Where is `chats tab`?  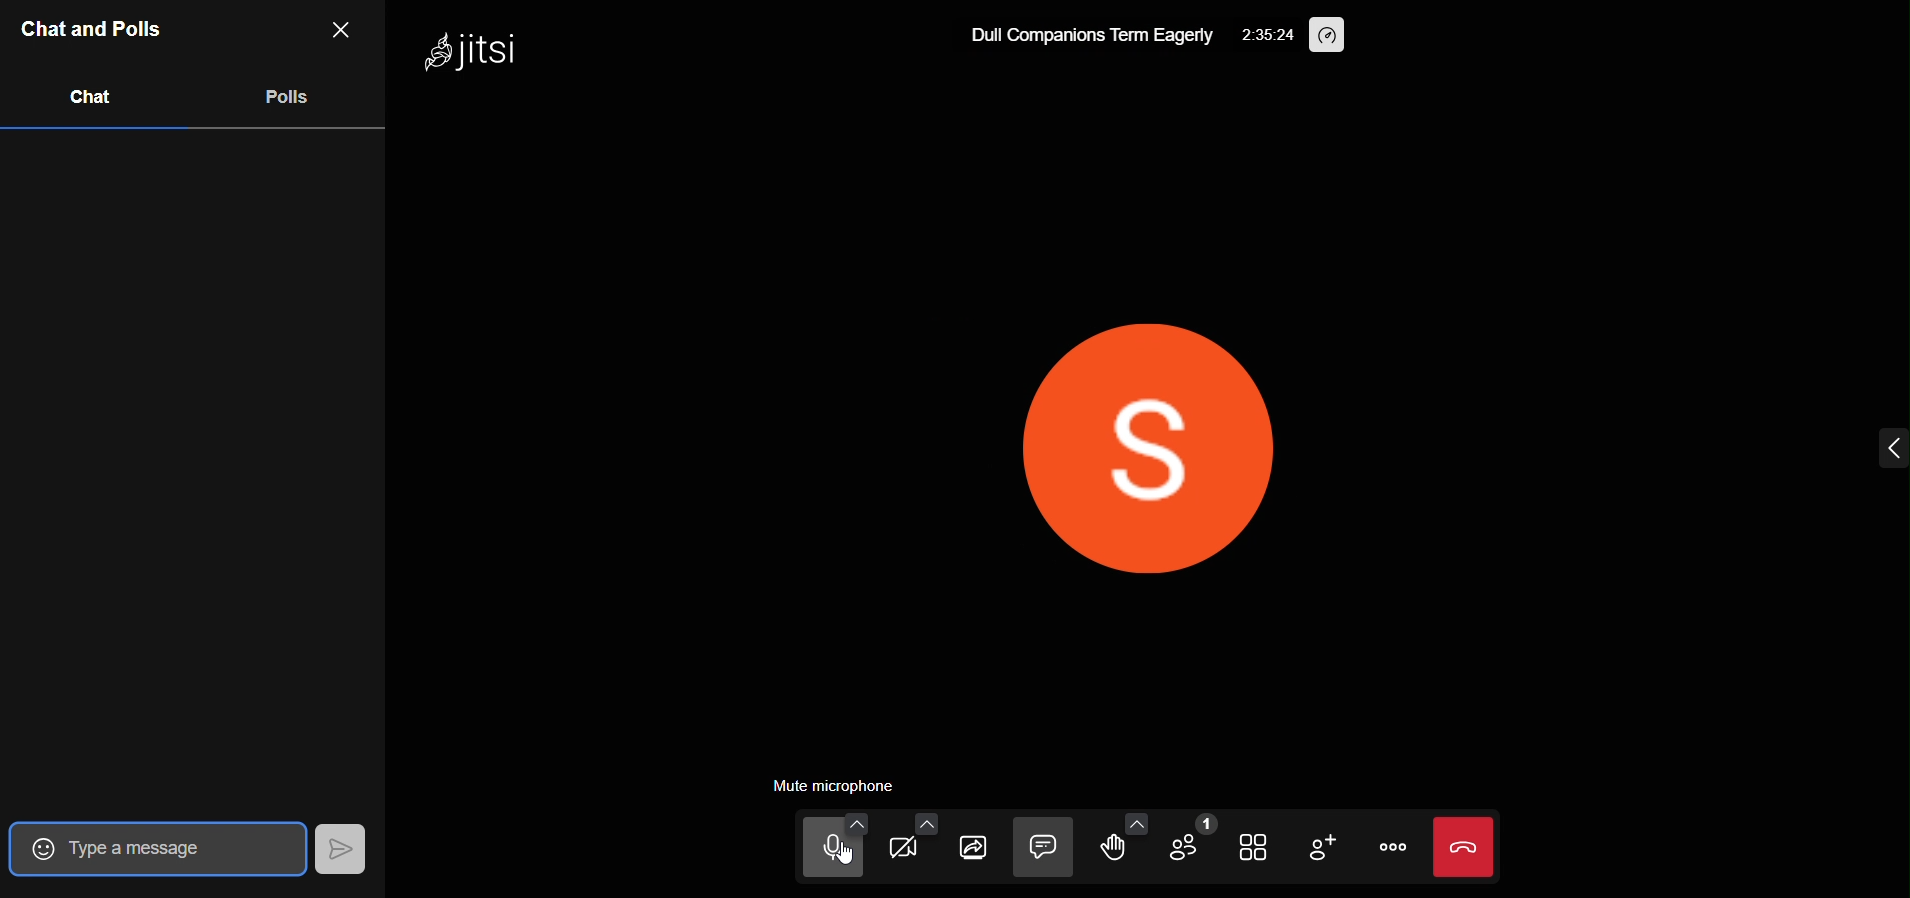 chats tab is located at coordinates (92, 103).